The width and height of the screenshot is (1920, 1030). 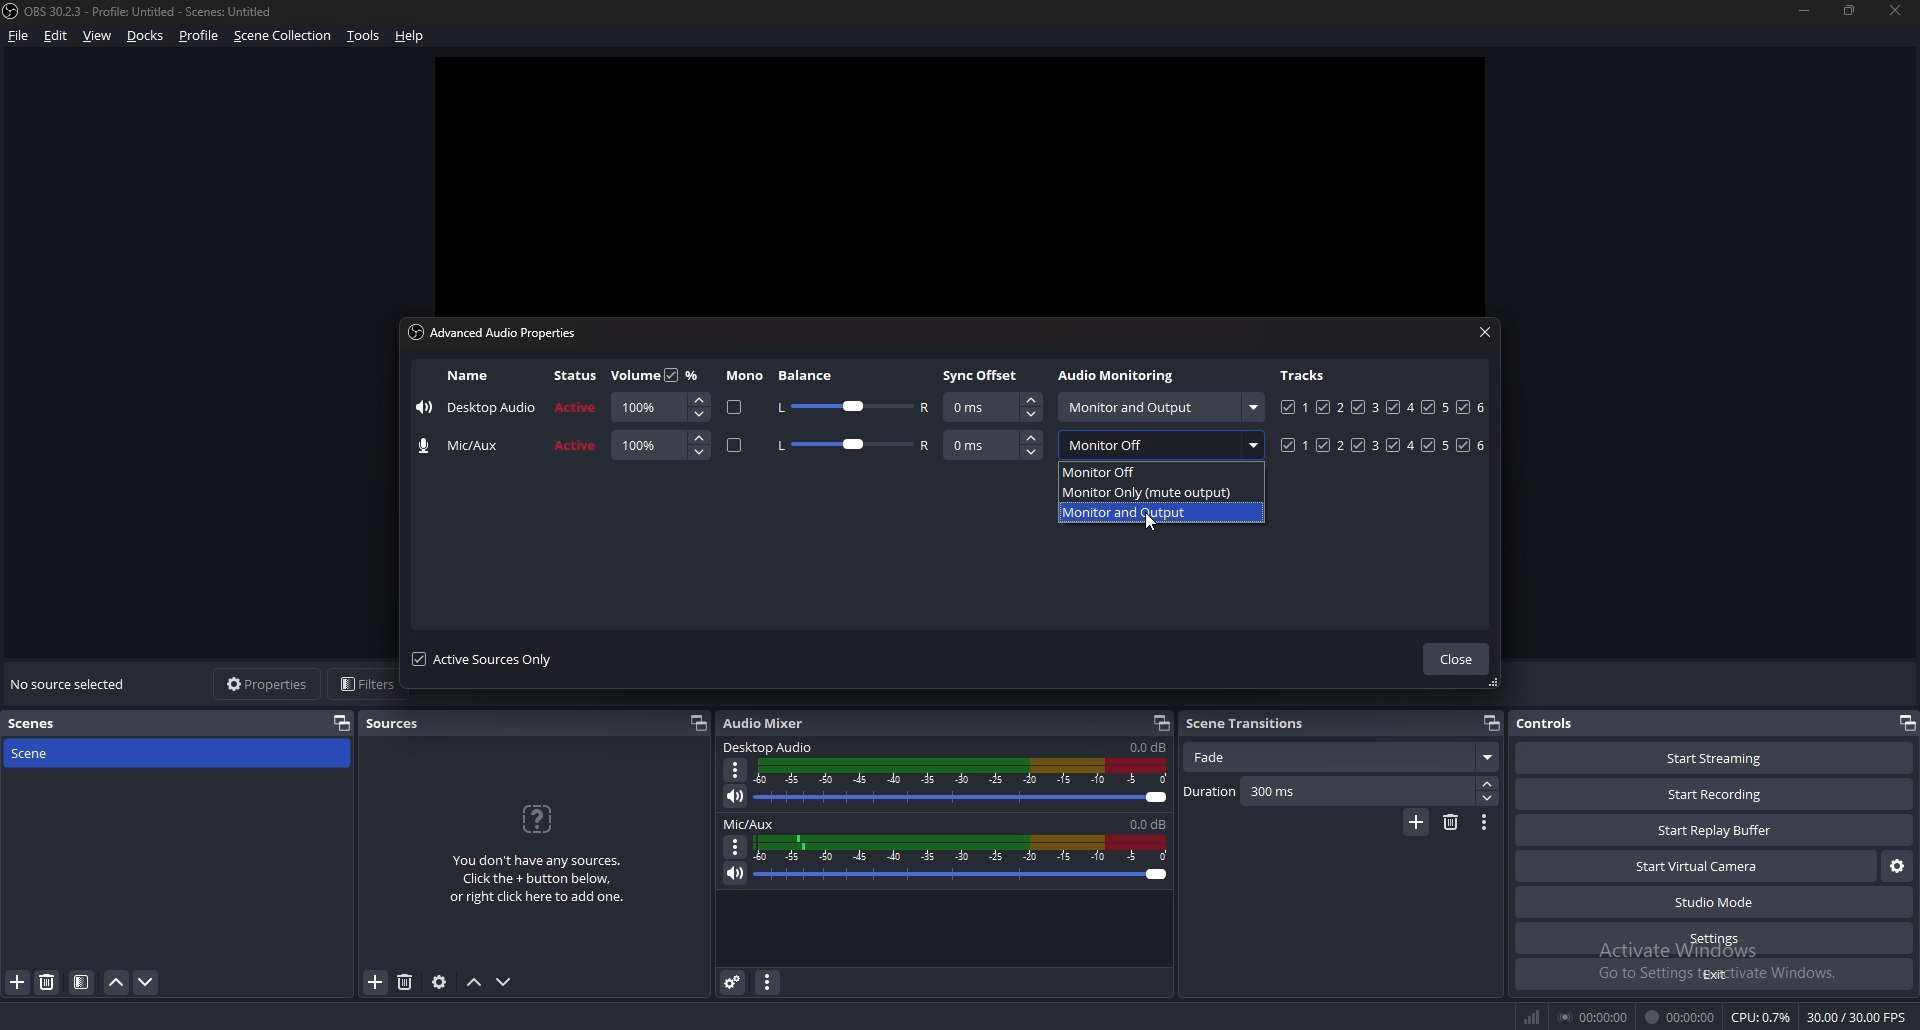 What do you see at coordinates (1342, 757) in the screenshot?
I see `fade` at bounding box center [1342, 757].